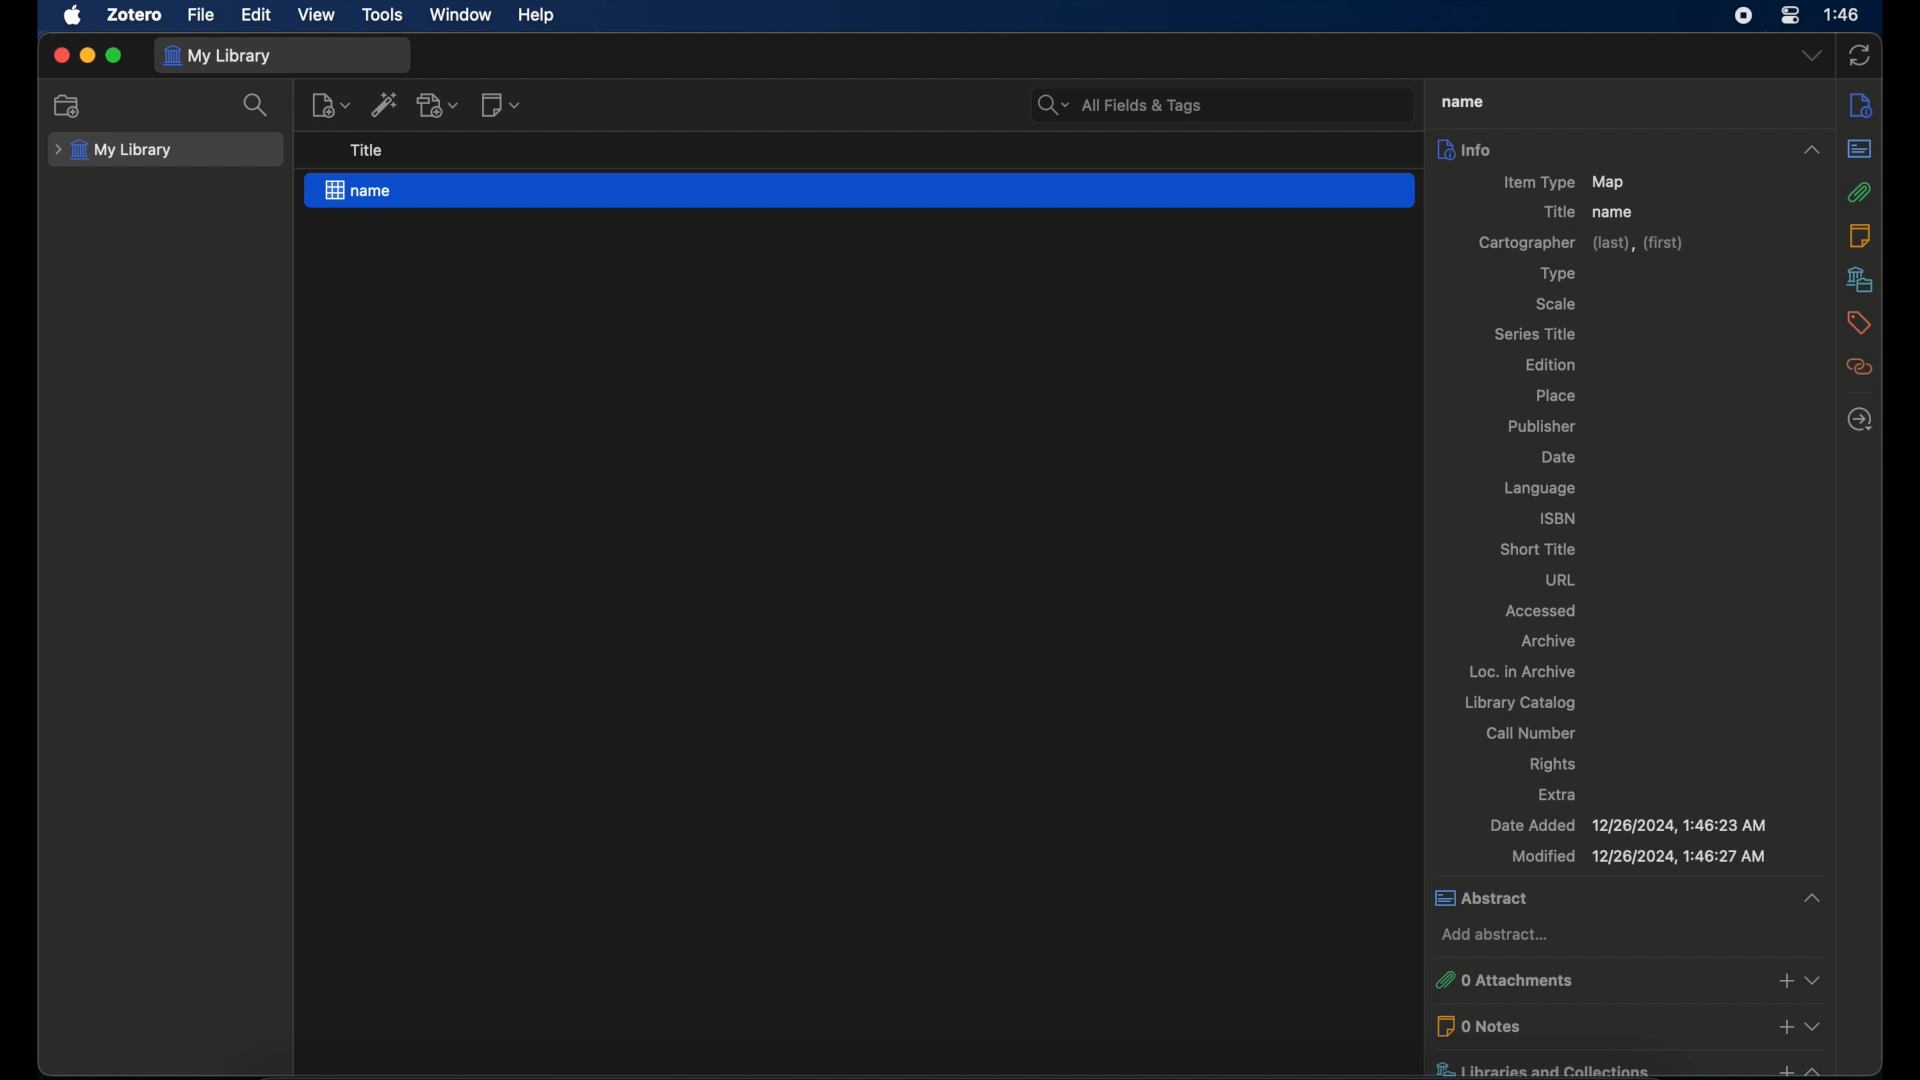 The width and height of the screenshot is (1920, 1080). I want to click on language, so click(1541, 489).